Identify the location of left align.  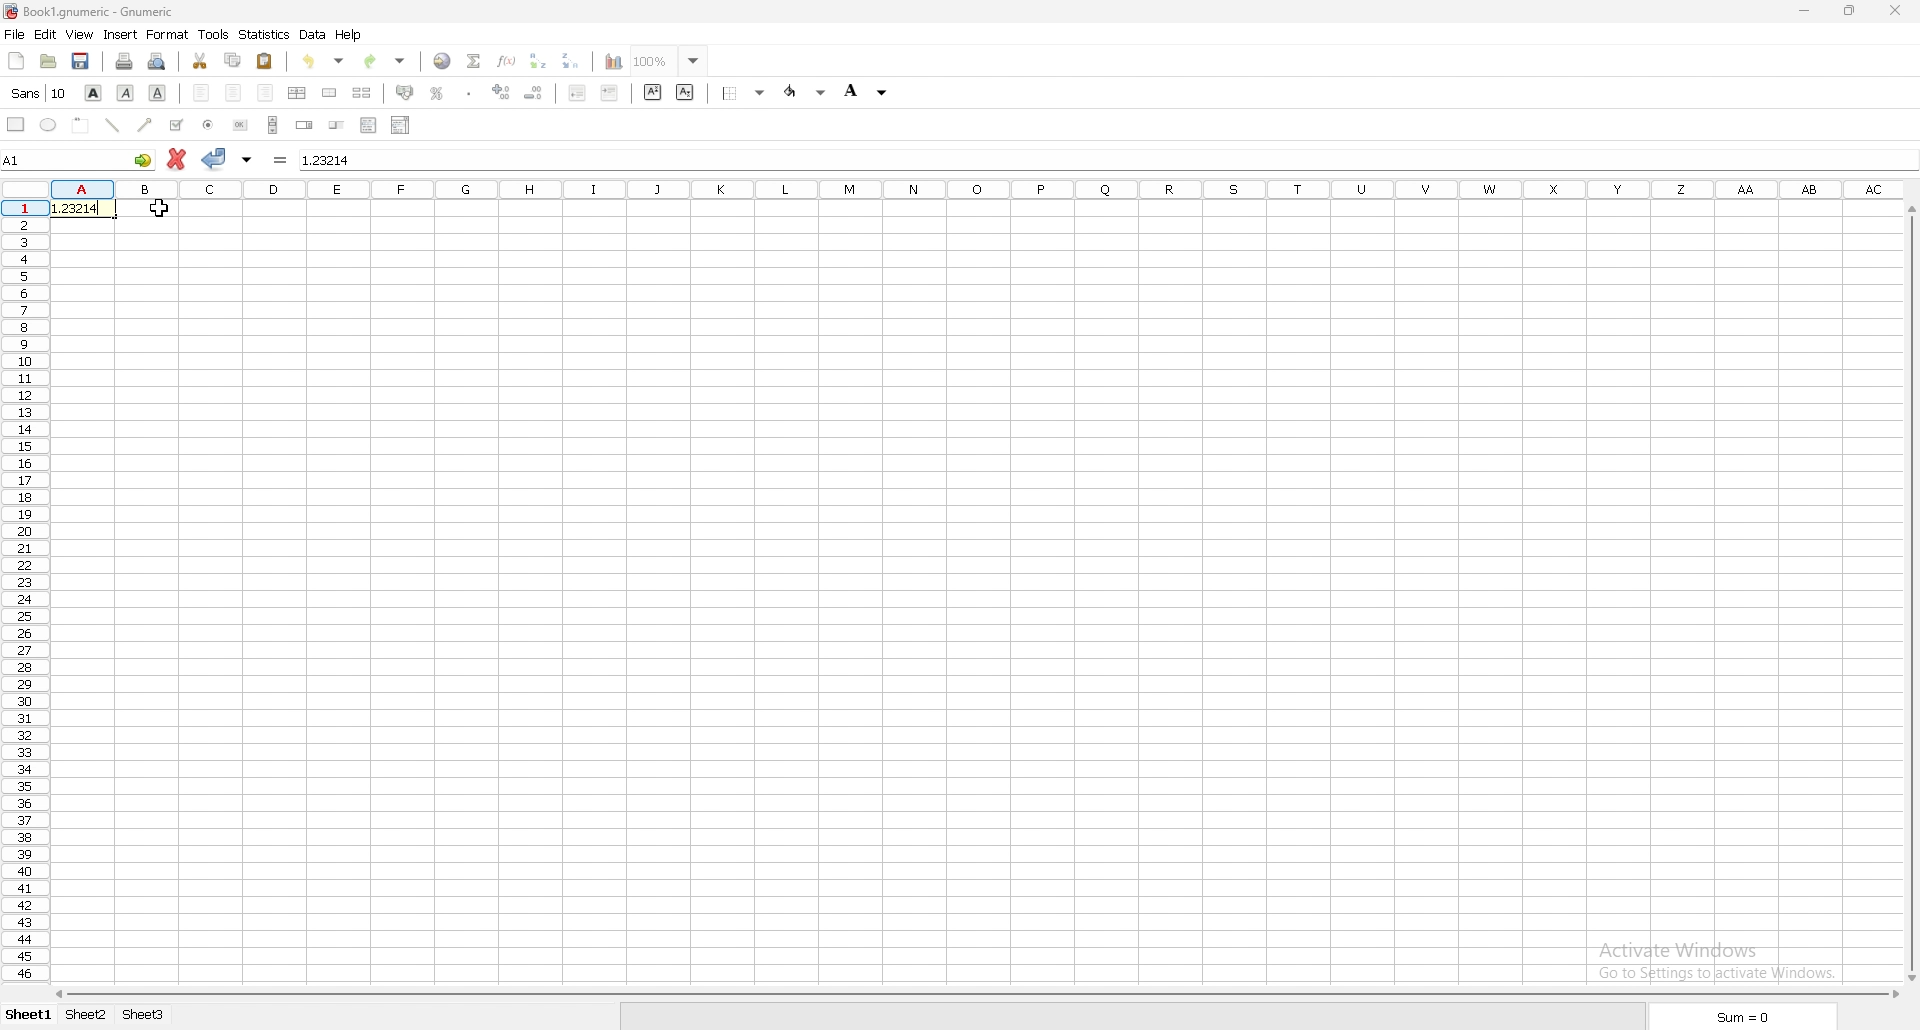
(201, 92).